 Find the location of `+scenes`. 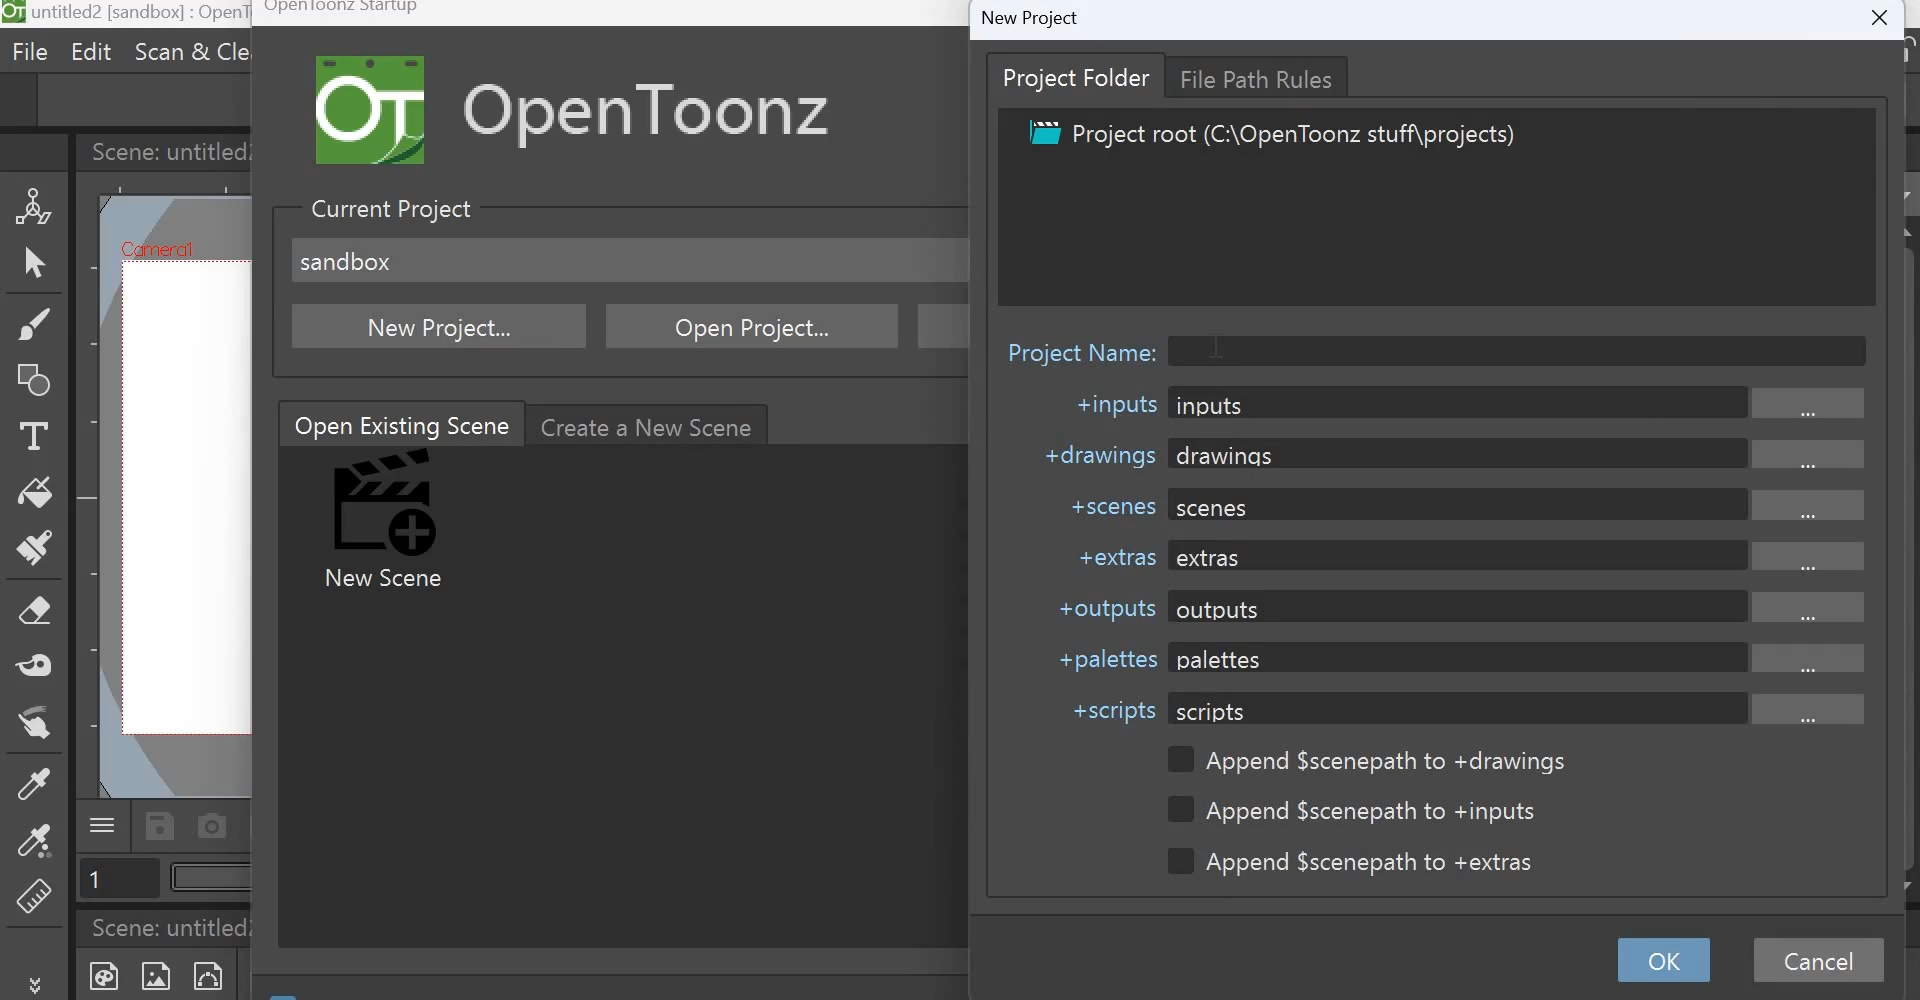

+scenes is located at coordinates (1107, 504).